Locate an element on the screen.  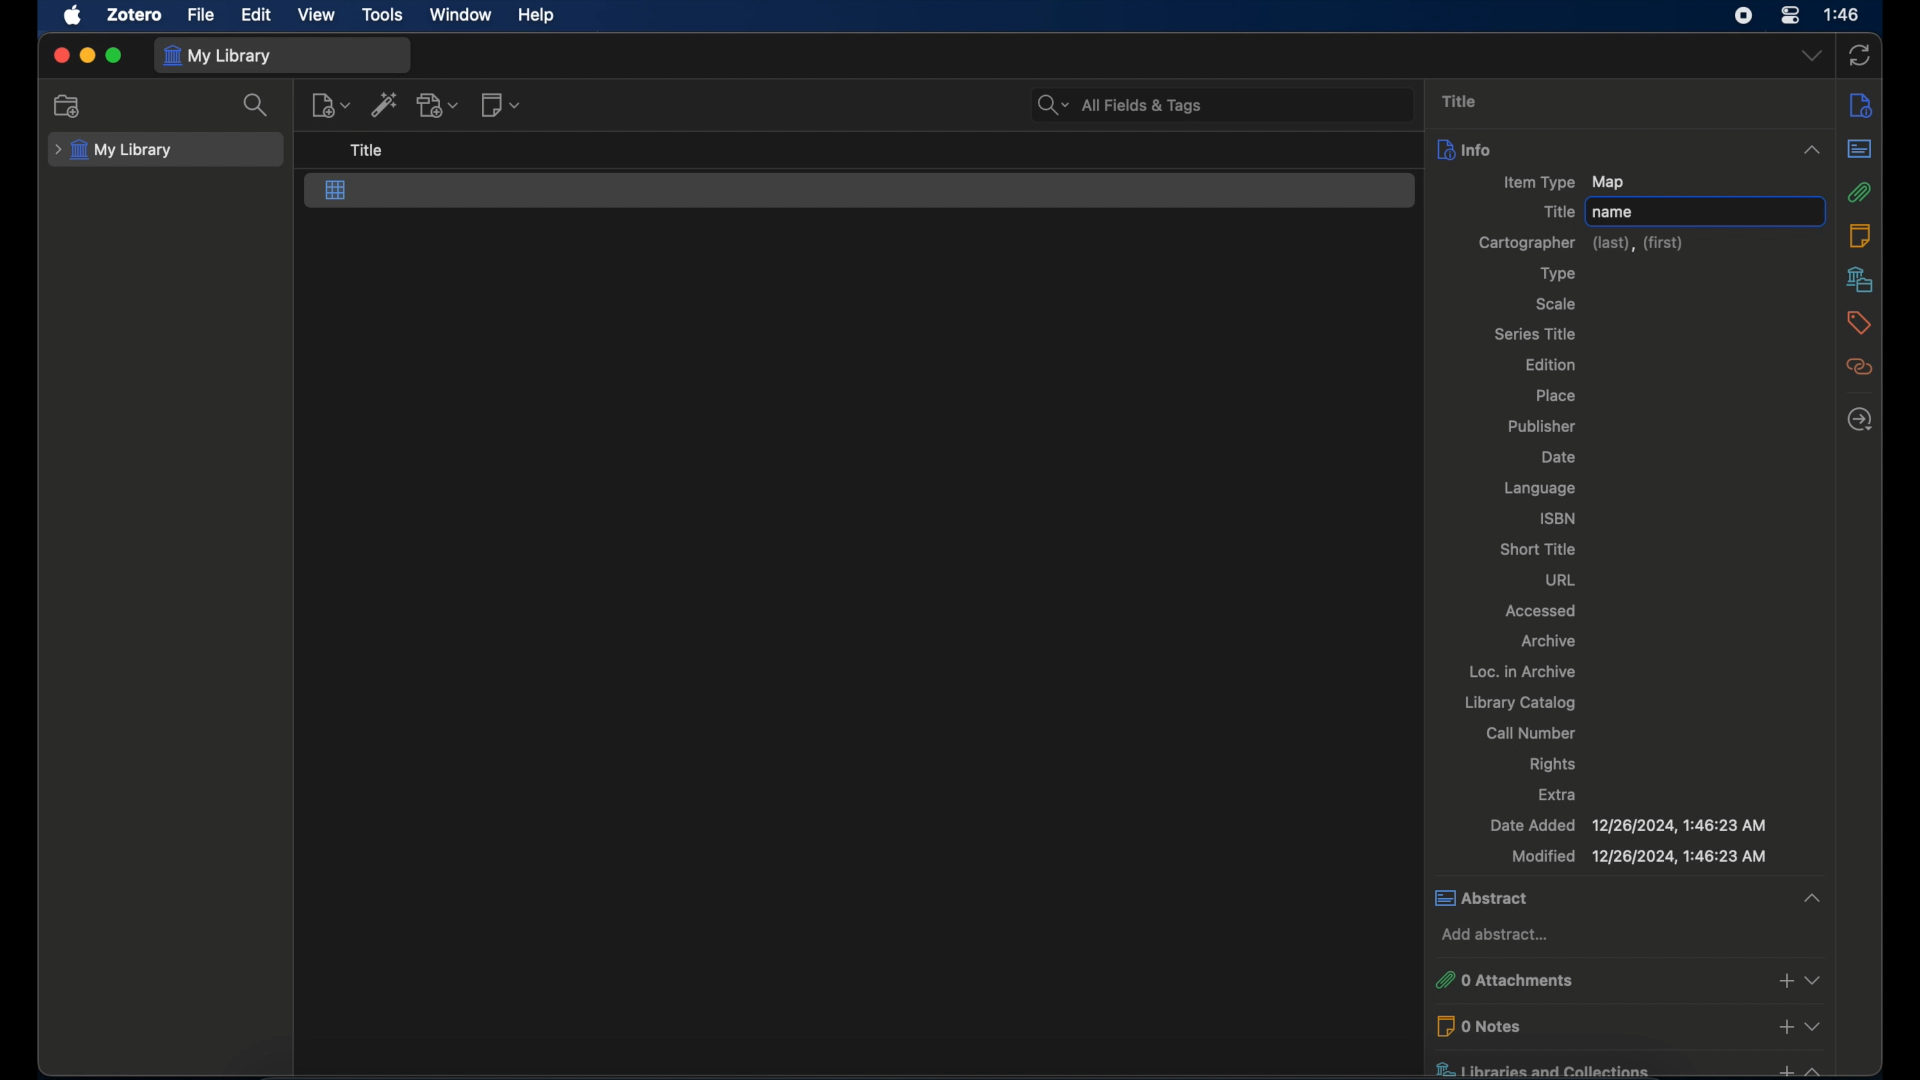
add abstract is located at coordinates (1499, 936).